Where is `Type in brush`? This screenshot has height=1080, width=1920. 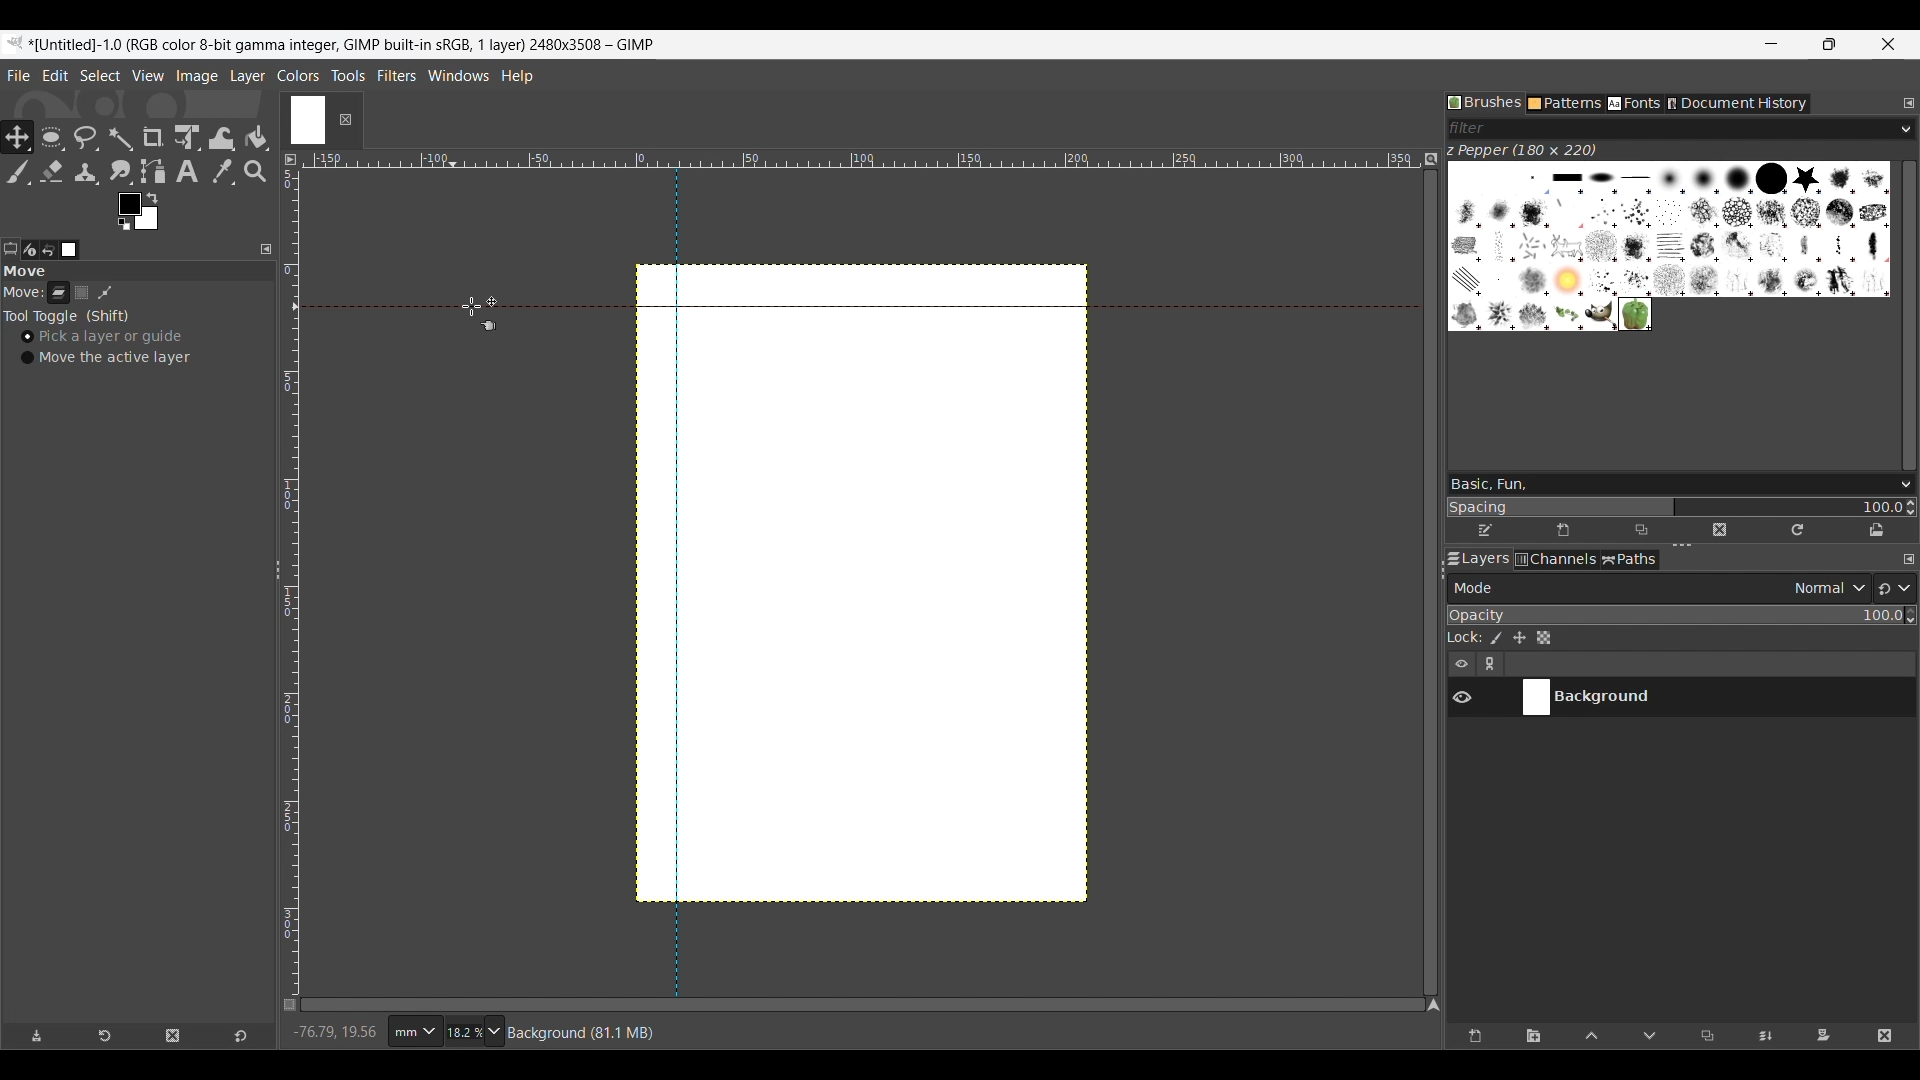 Type in brush is located at coordinates (1664, 484).